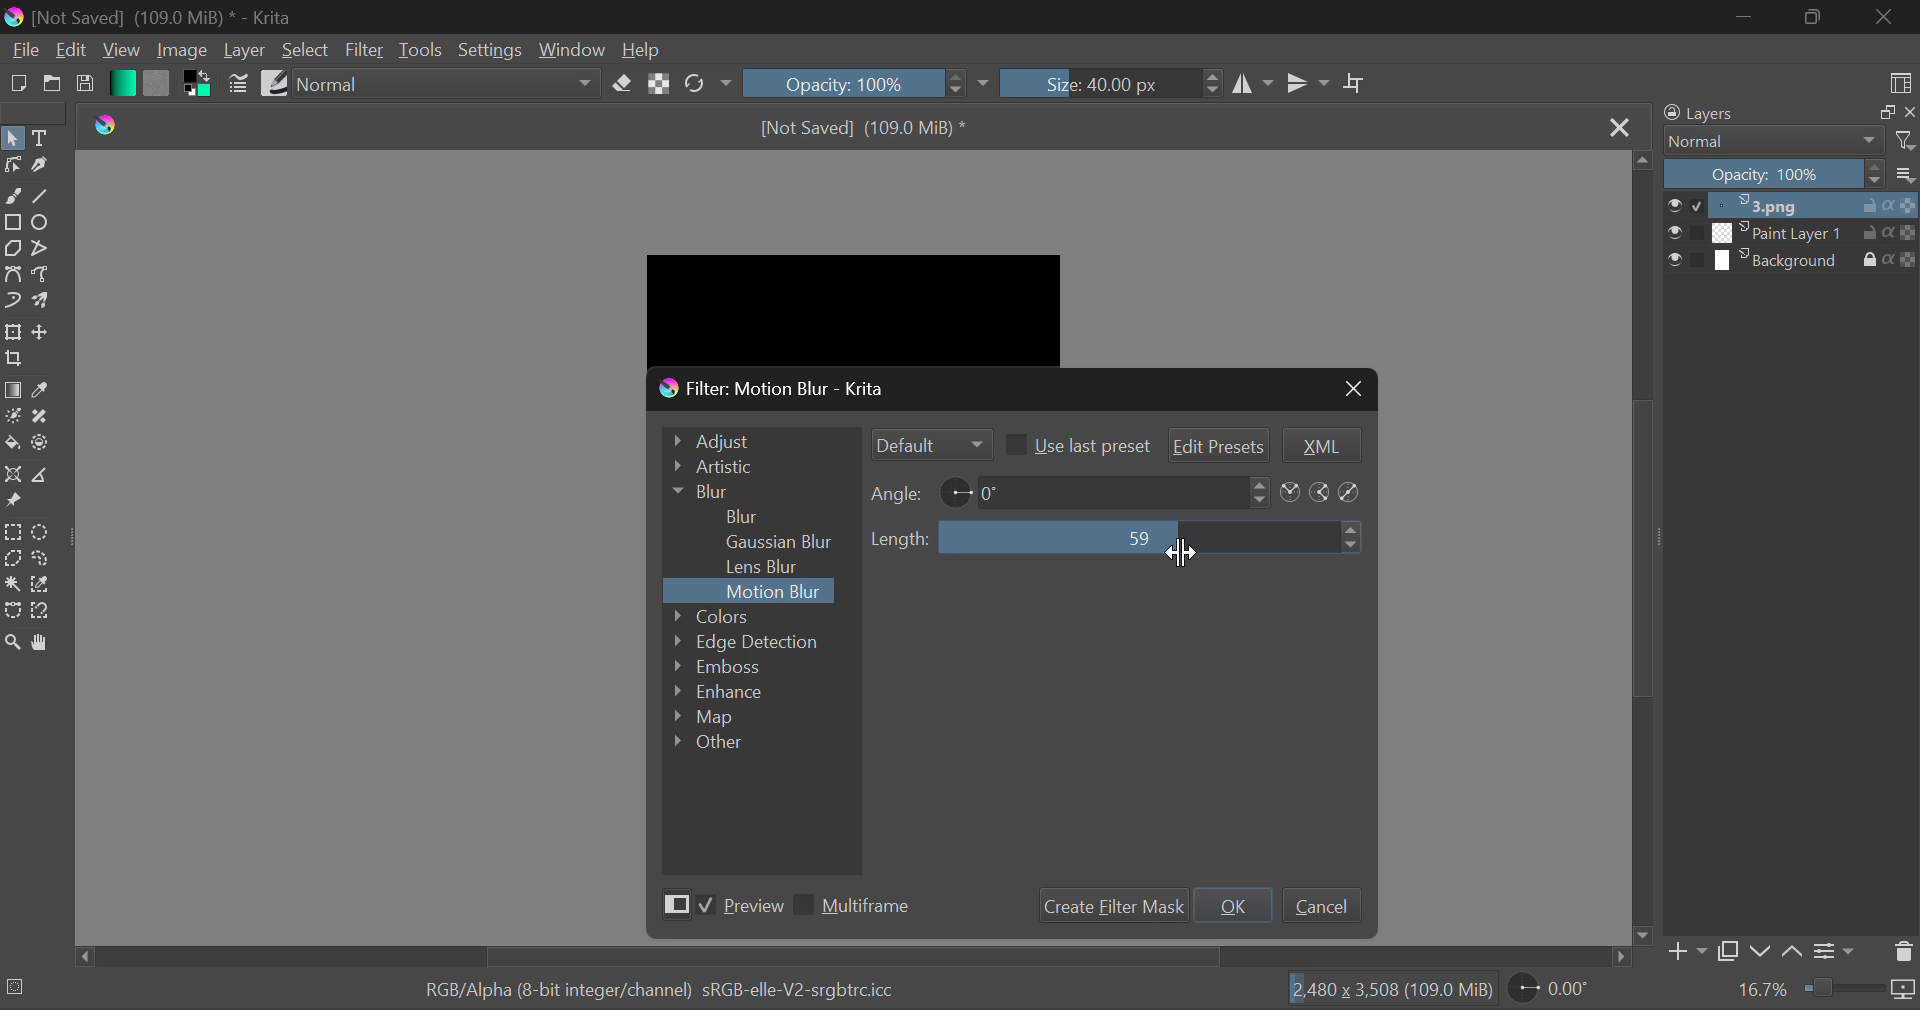  I want to click on Reference Images, so click(13, 504).